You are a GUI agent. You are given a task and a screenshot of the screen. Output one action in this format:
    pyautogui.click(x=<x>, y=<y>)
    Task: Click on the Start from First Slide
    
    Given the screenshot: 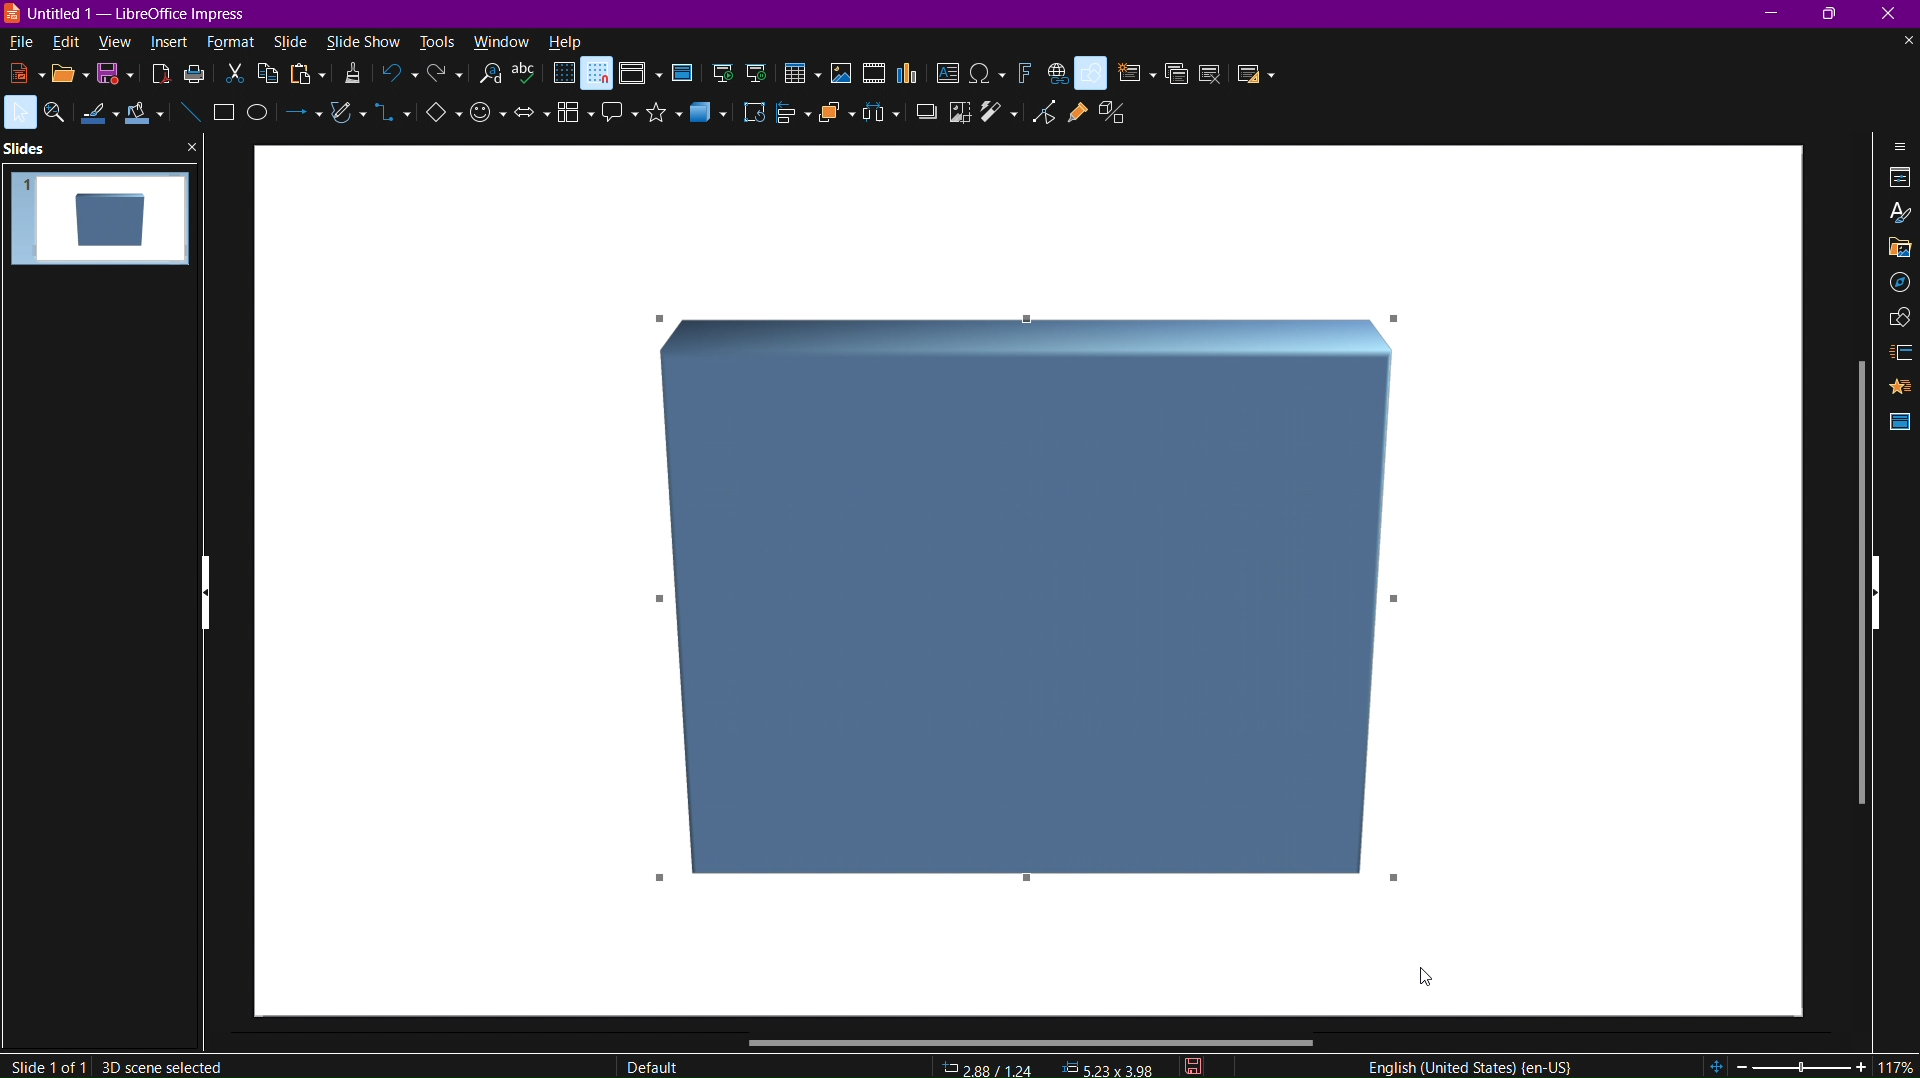 What is the action you would take?
    pyautogui.click(x=723, y=74)
    